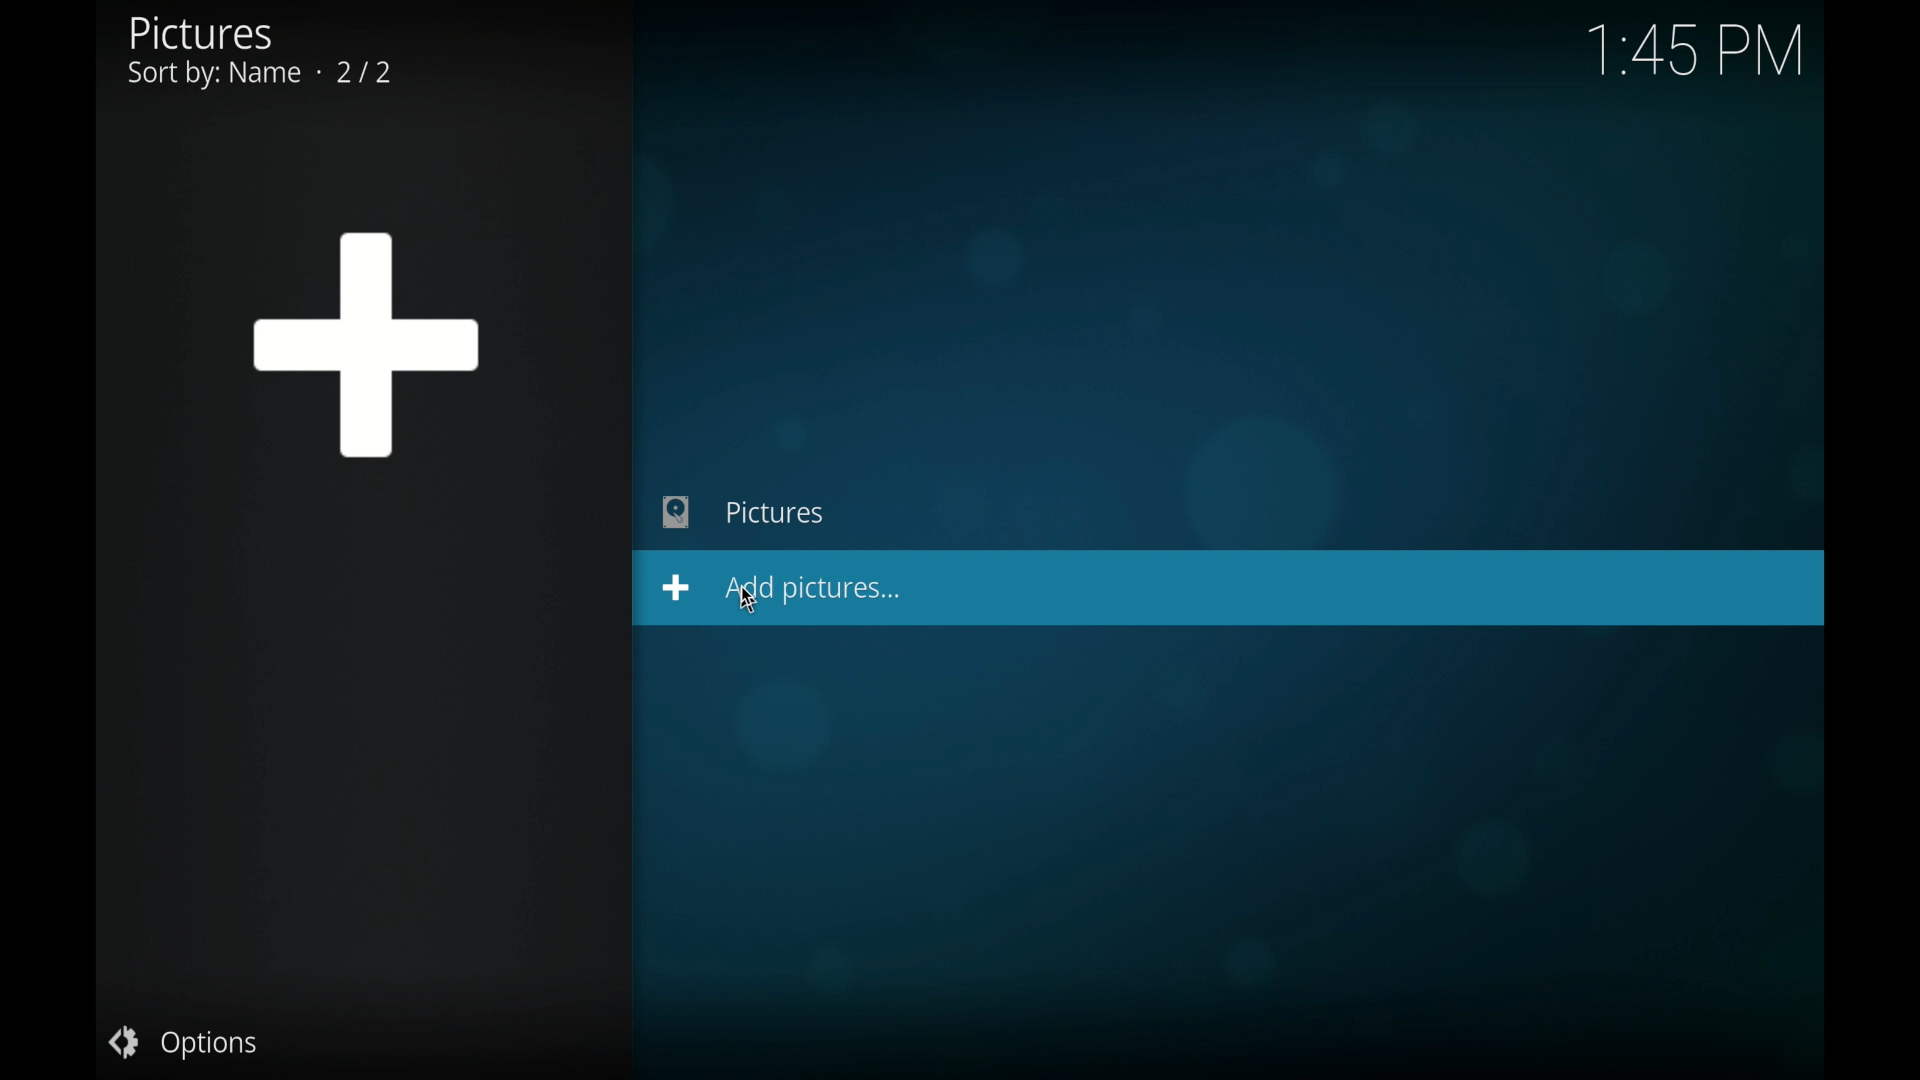 The width and height of the screenshot is (1920, 1080). I want to click on add pictures, so click(785, 587).